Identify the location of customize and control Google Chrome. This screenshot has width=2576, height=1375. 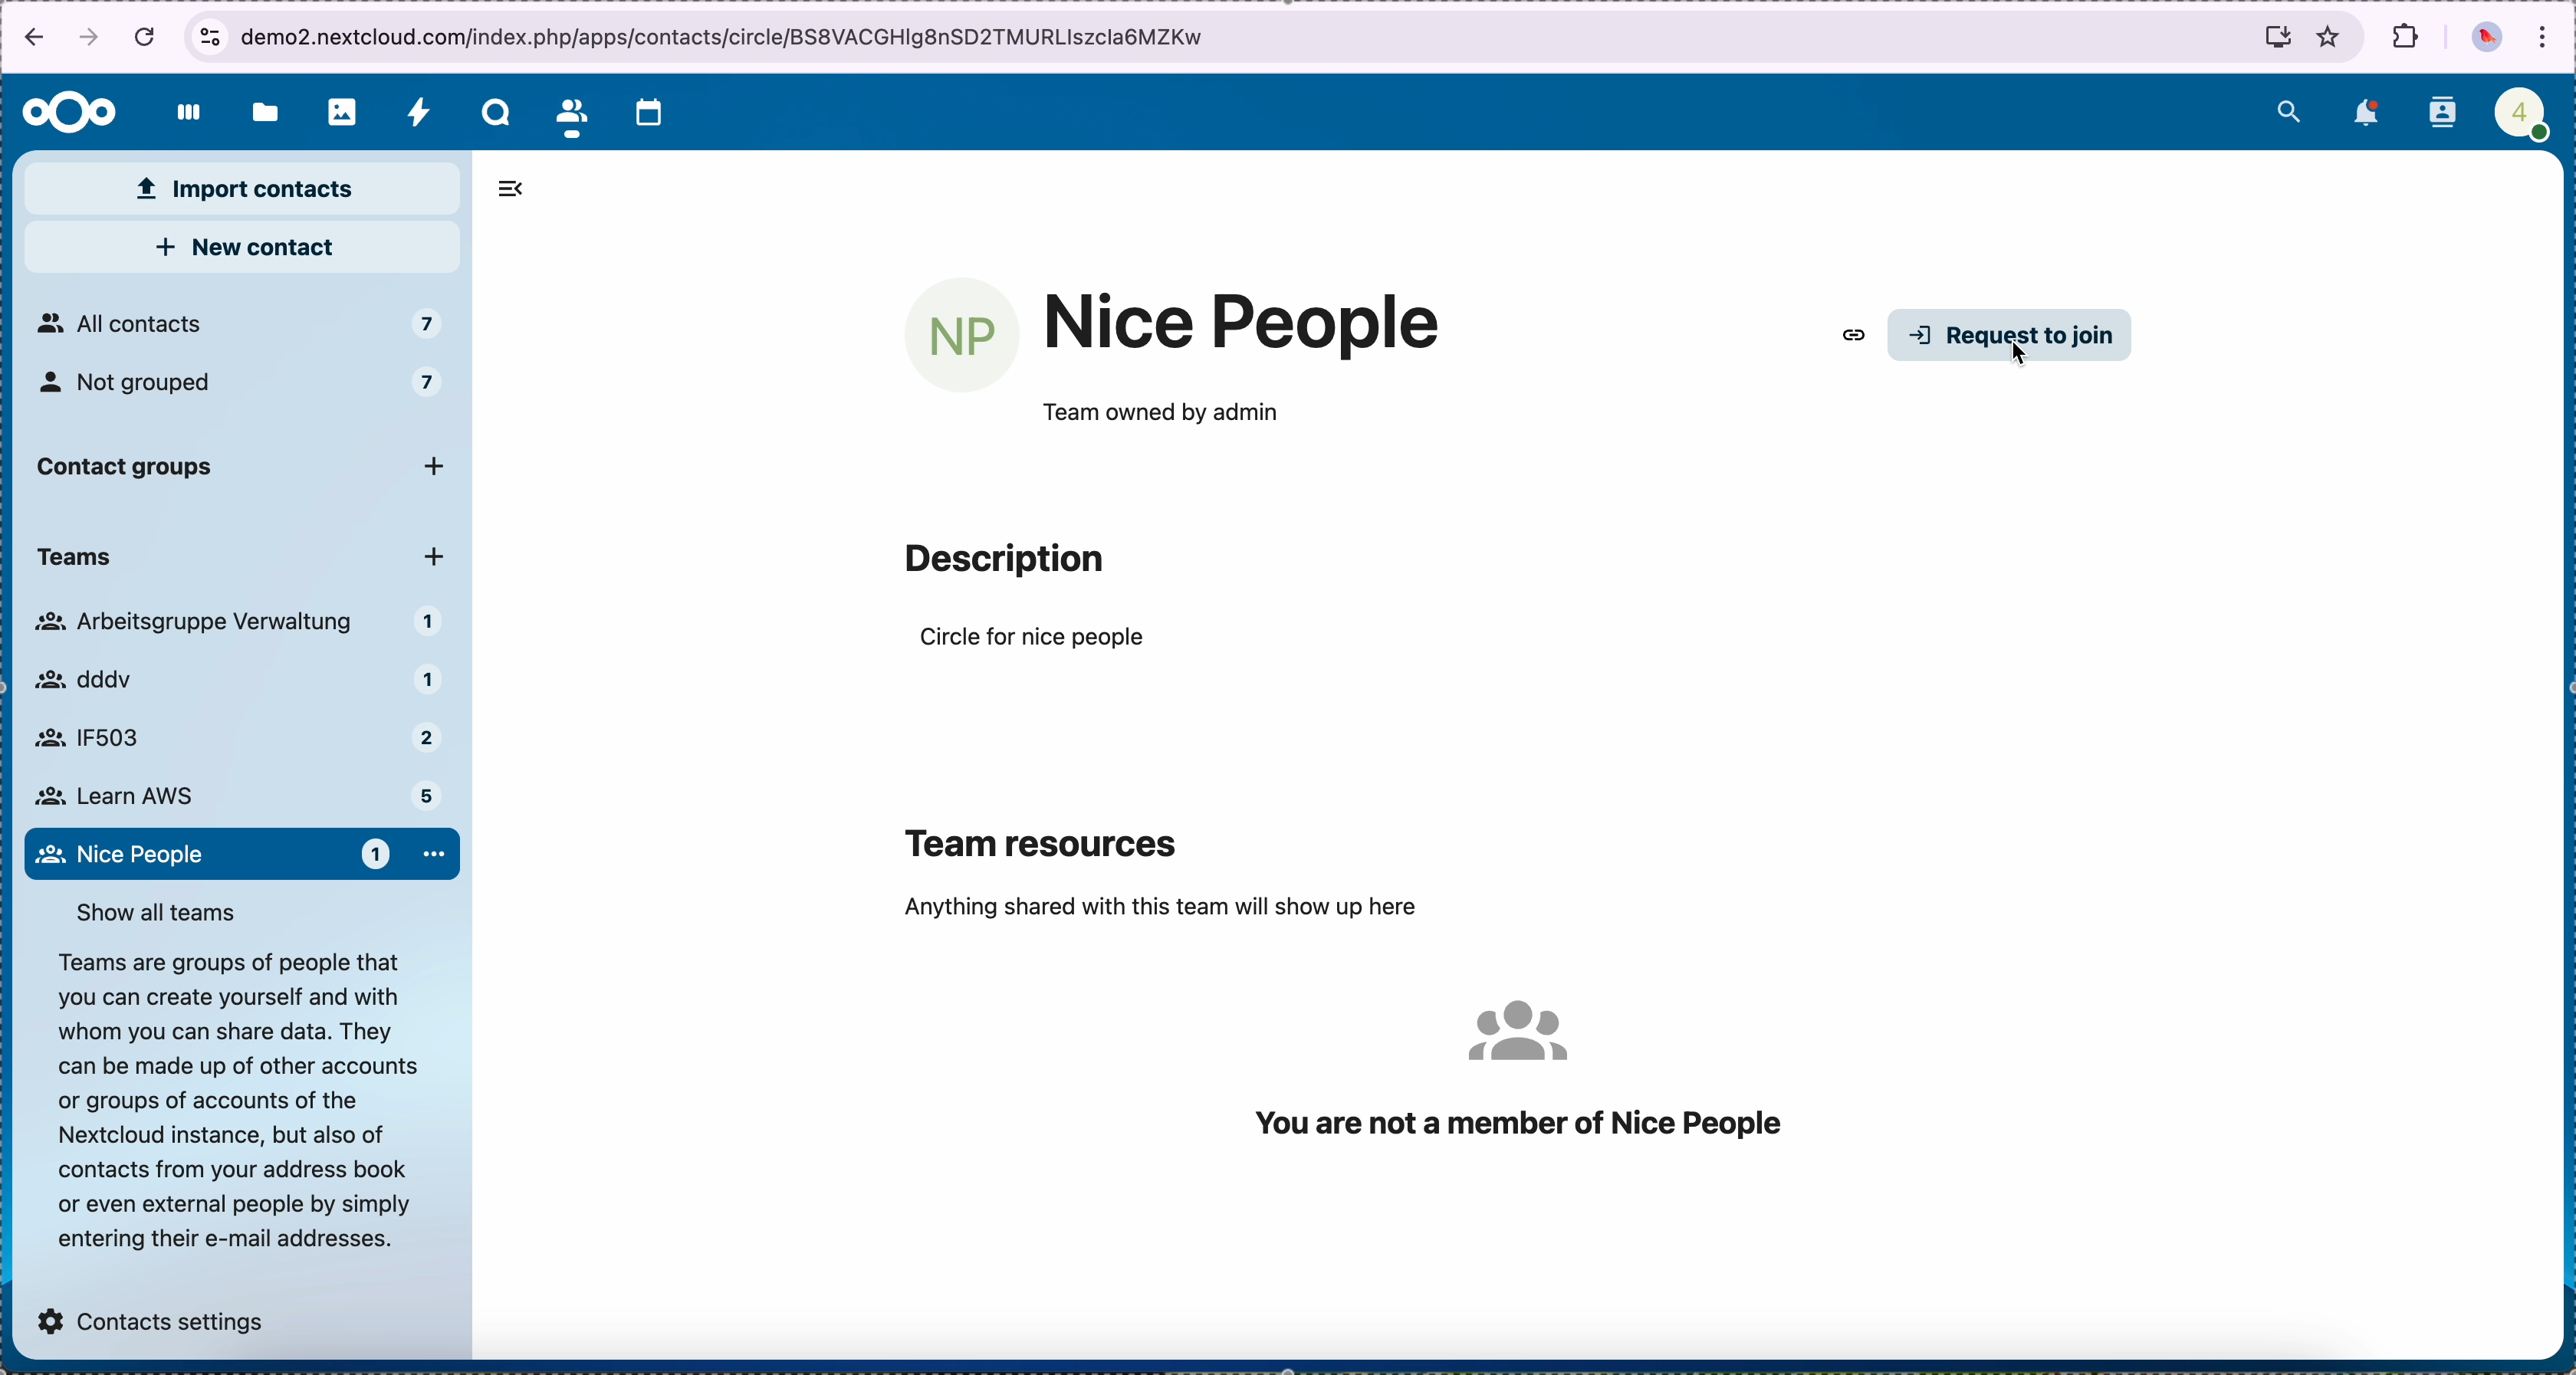
(2545, 35).